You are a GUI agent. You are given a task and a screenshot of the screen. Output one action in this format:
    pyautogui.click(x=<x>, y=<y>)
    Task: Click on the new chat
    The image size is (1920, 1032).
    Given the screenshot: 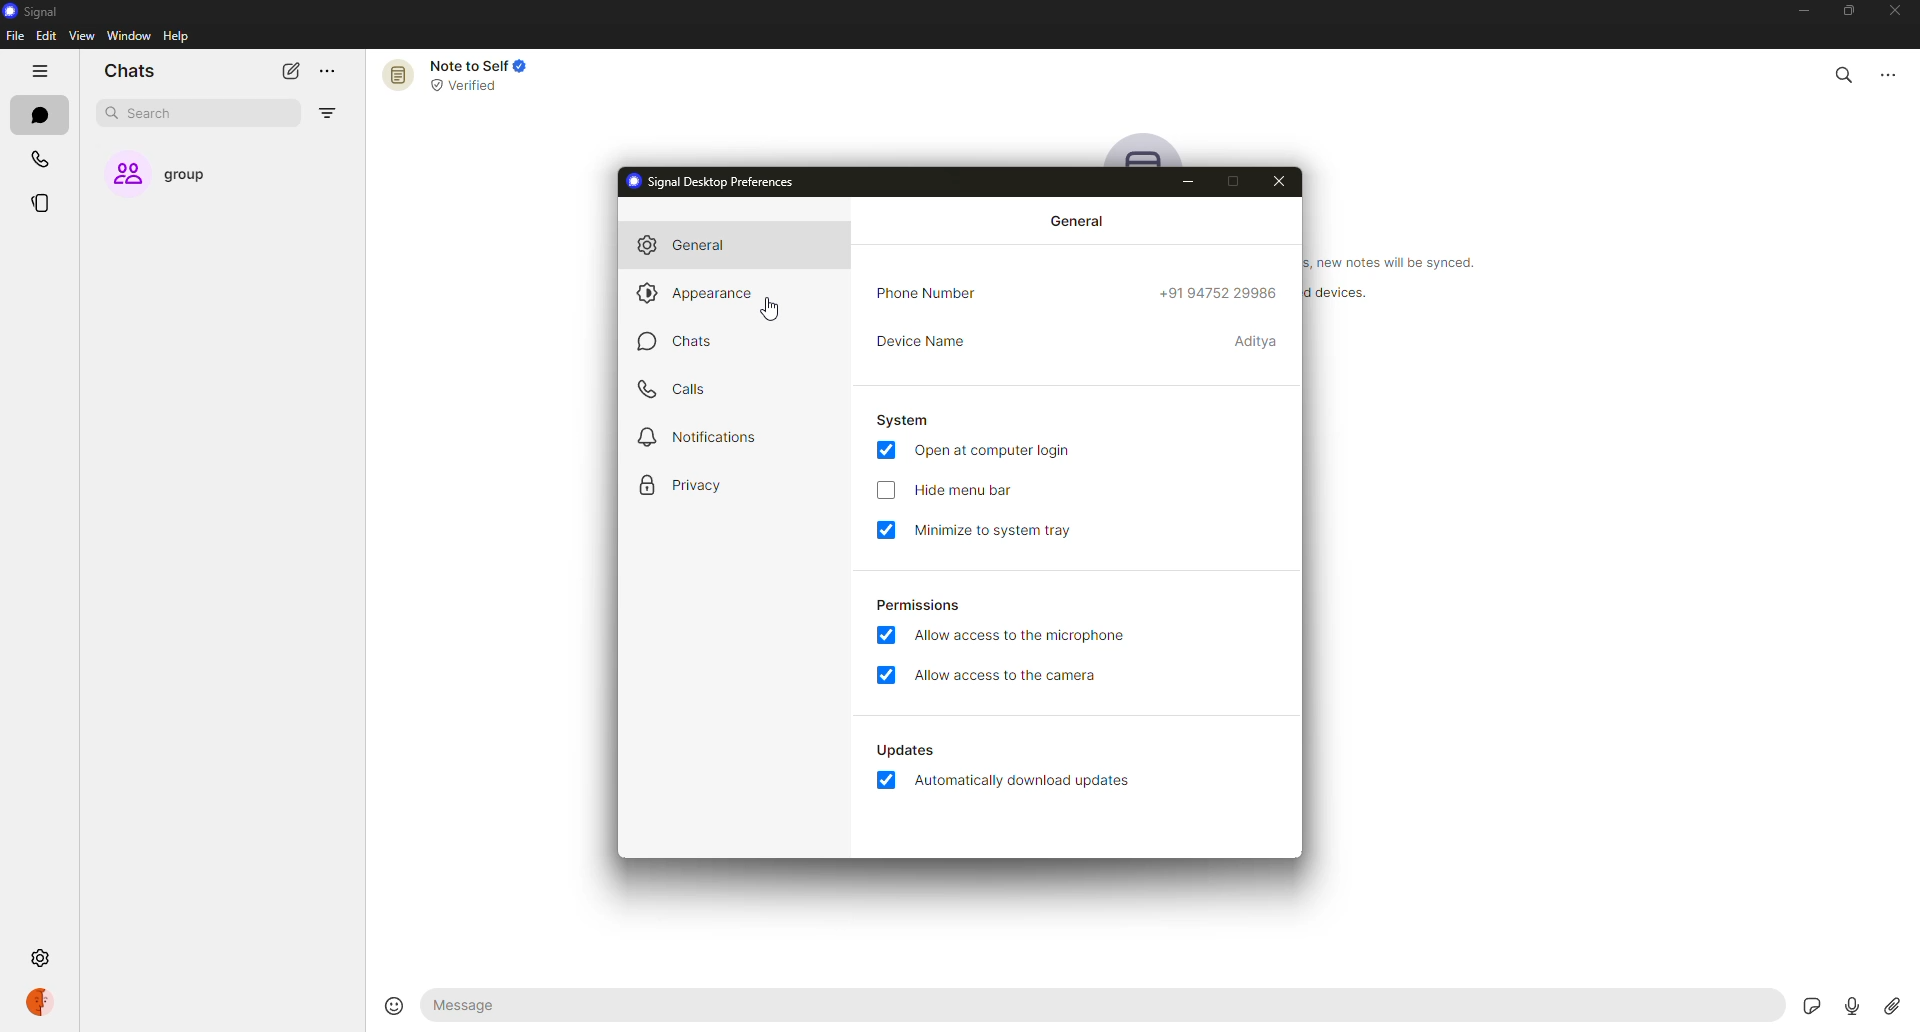 What is the action you would take?
    pyautogui.click(x=290, y=70)
    